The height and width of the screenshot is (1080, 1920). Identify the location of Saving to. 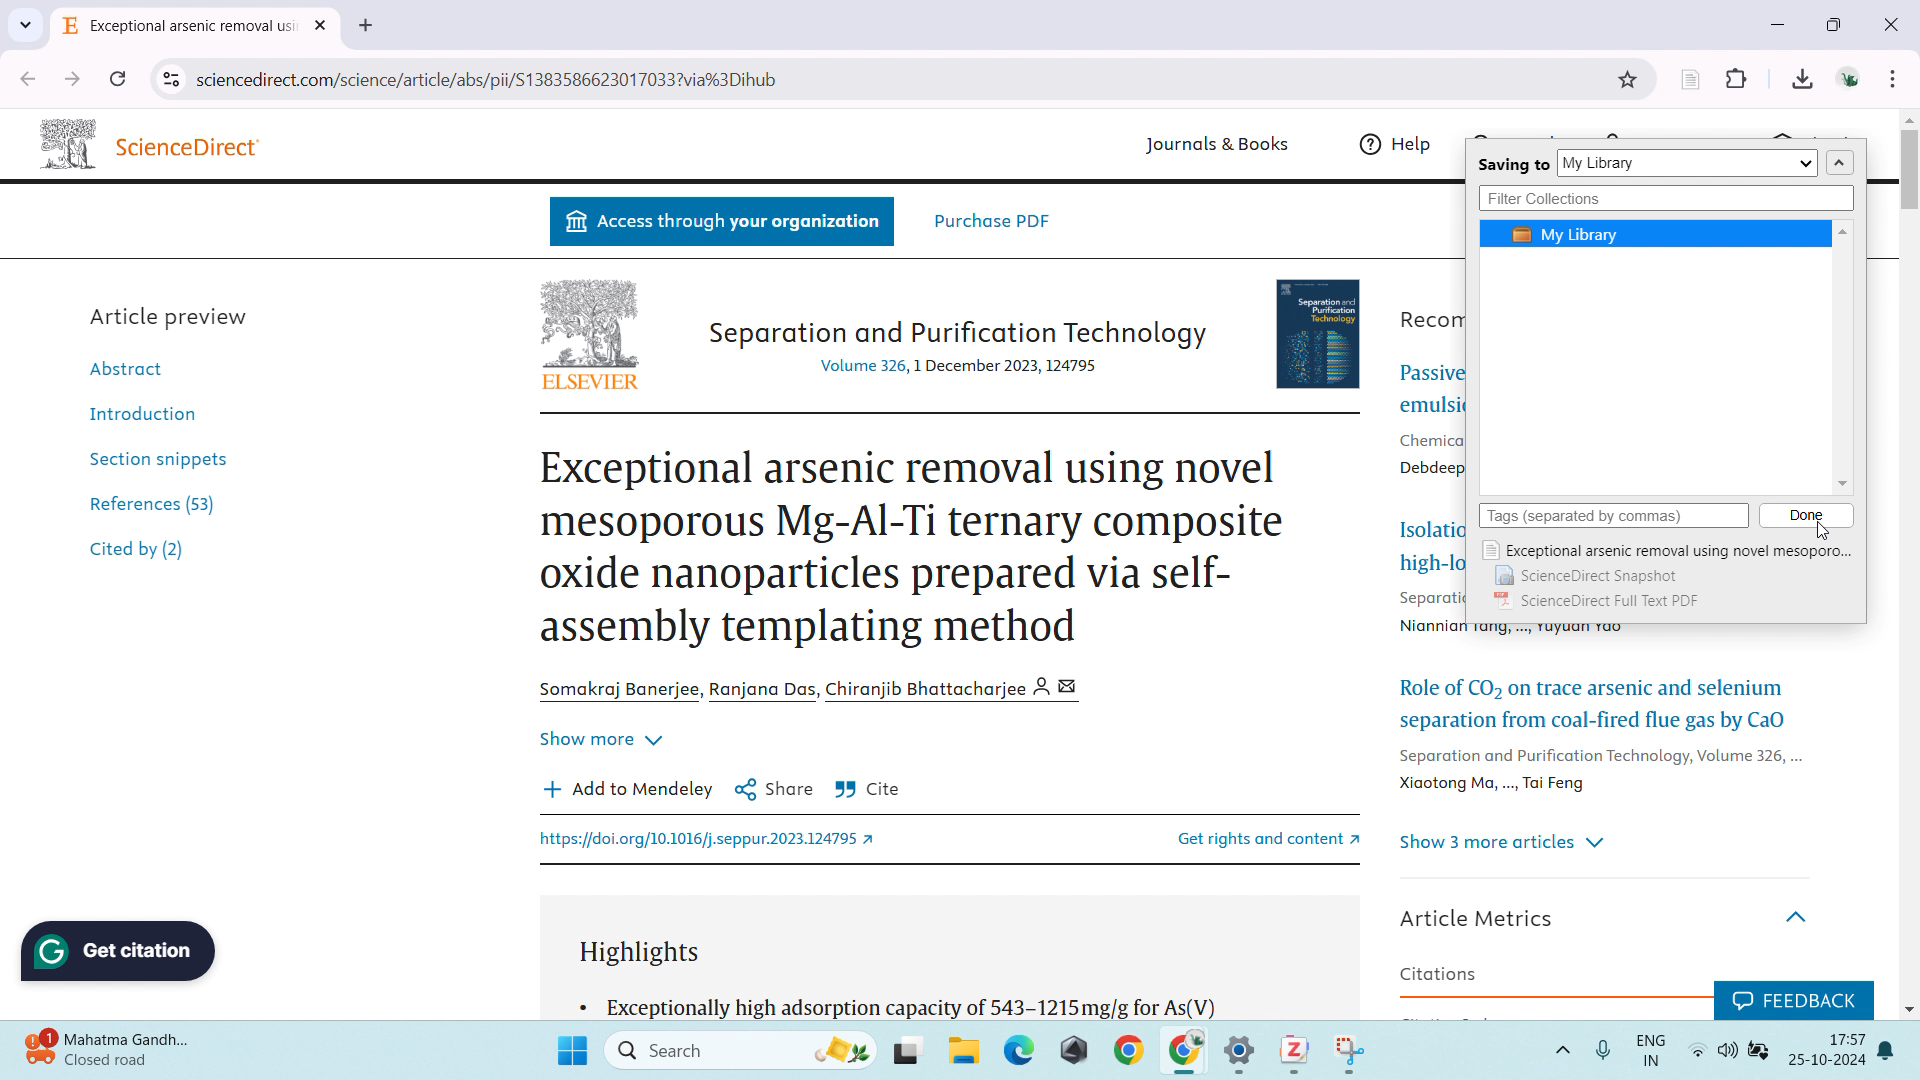
(1513, 166).